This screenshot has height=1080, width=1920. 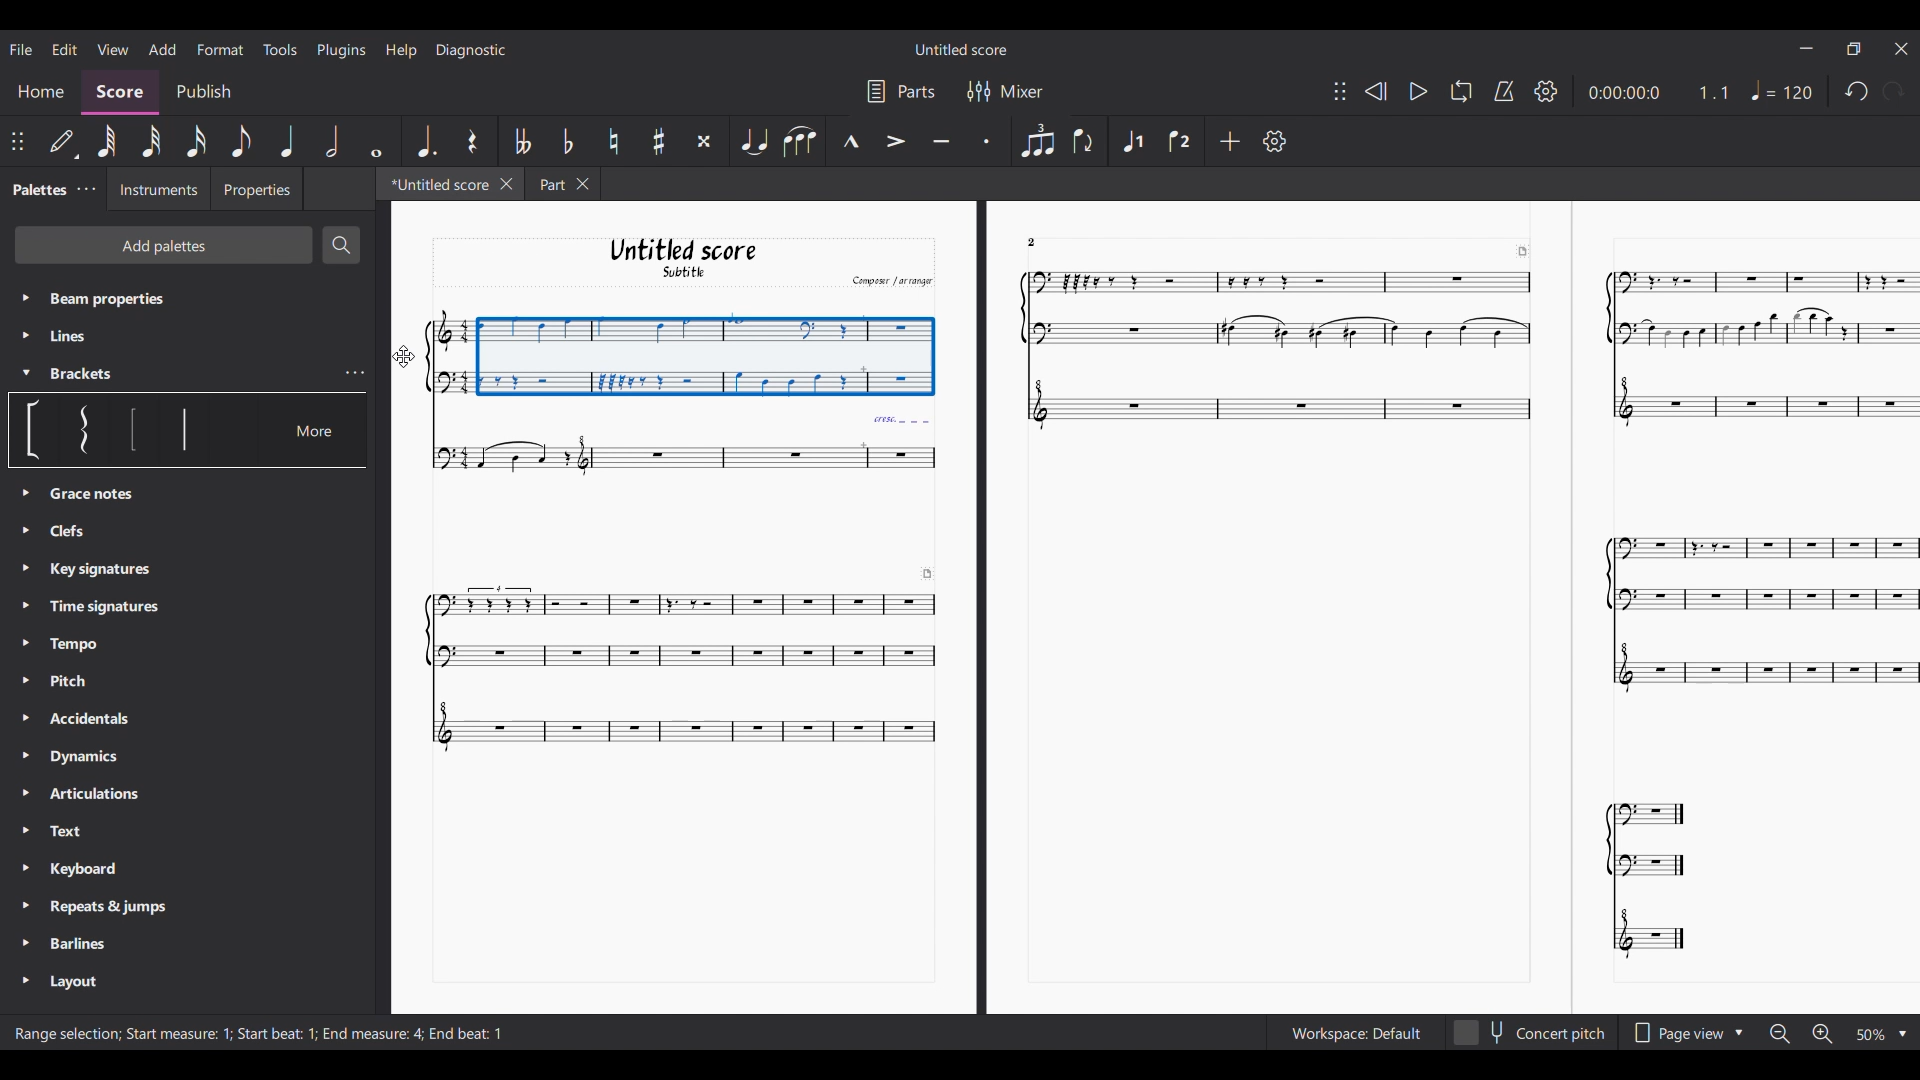 What do you see at coordinates (1854, 51) in the screenshot?
I see `Maximize` at bounding box center [1854, 51].